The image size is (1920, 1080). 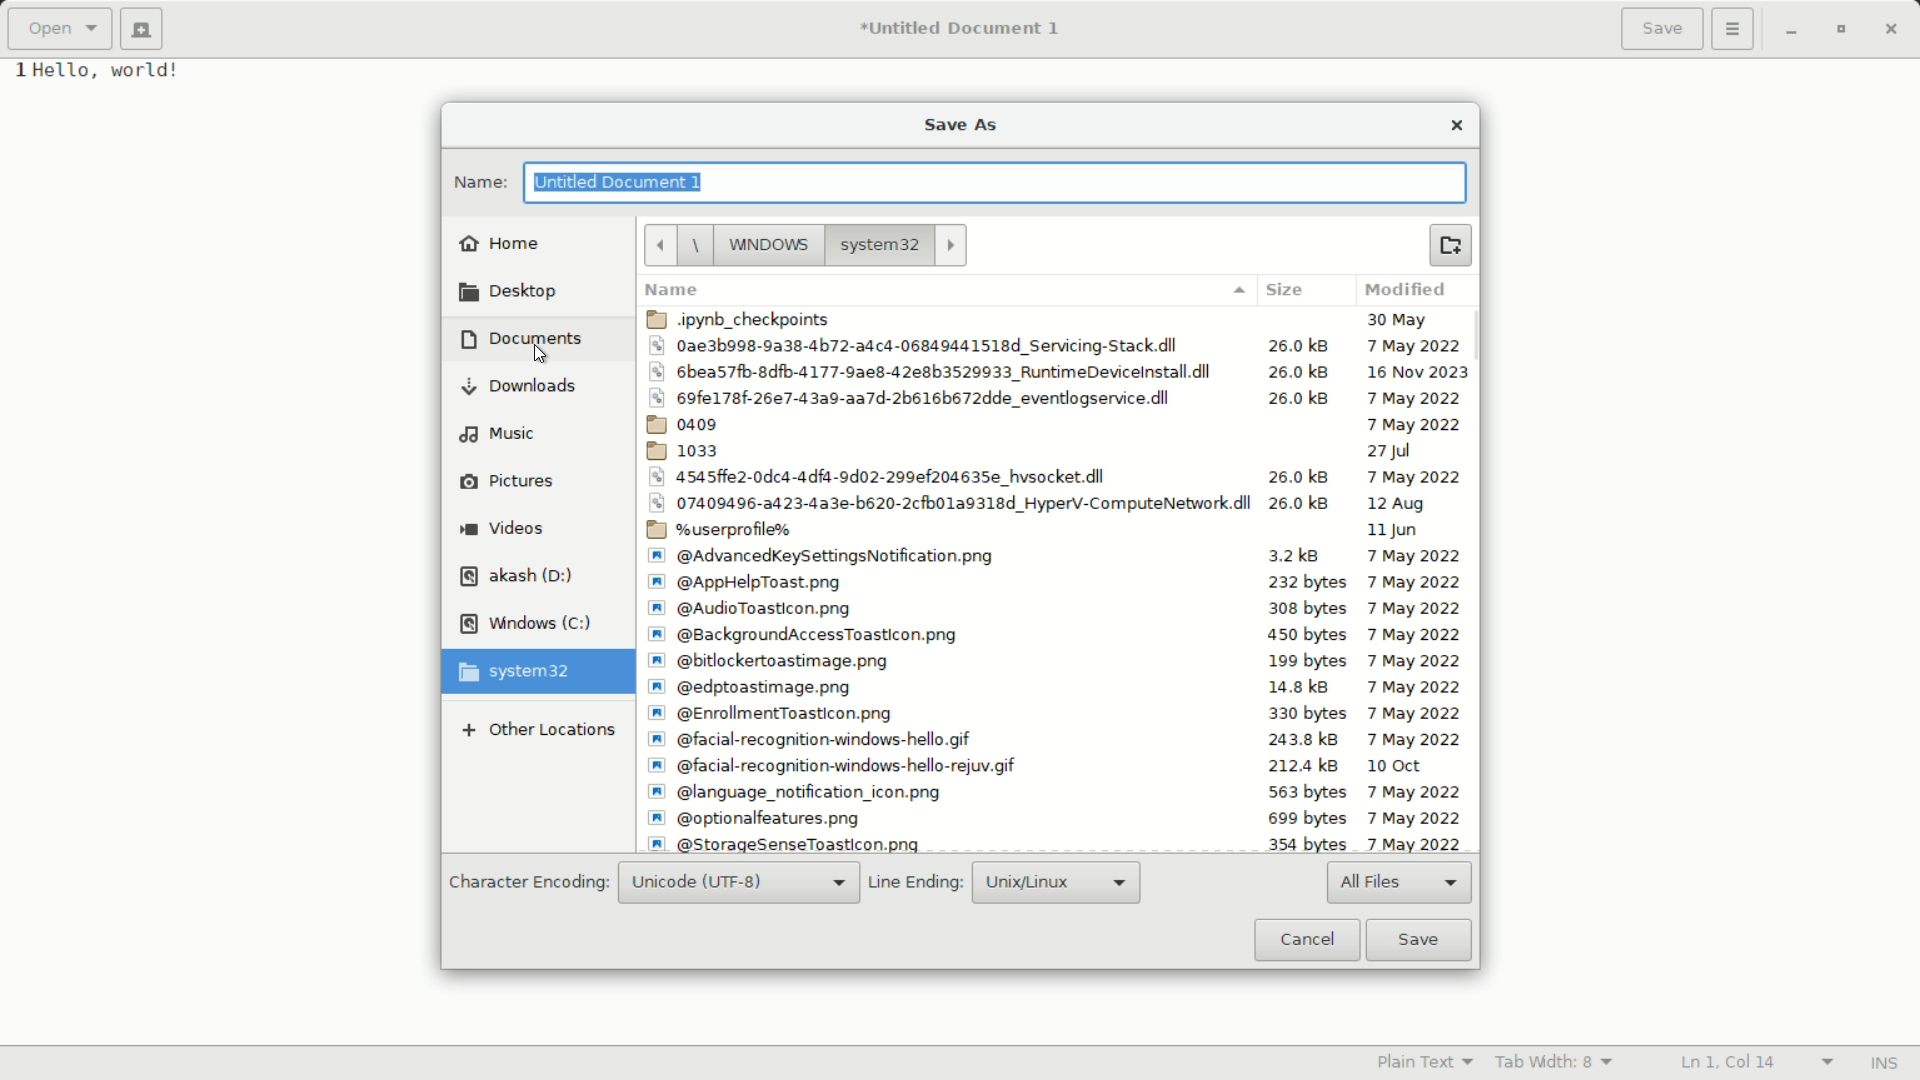 I want to click on more options, so click(x=1733, y=29).